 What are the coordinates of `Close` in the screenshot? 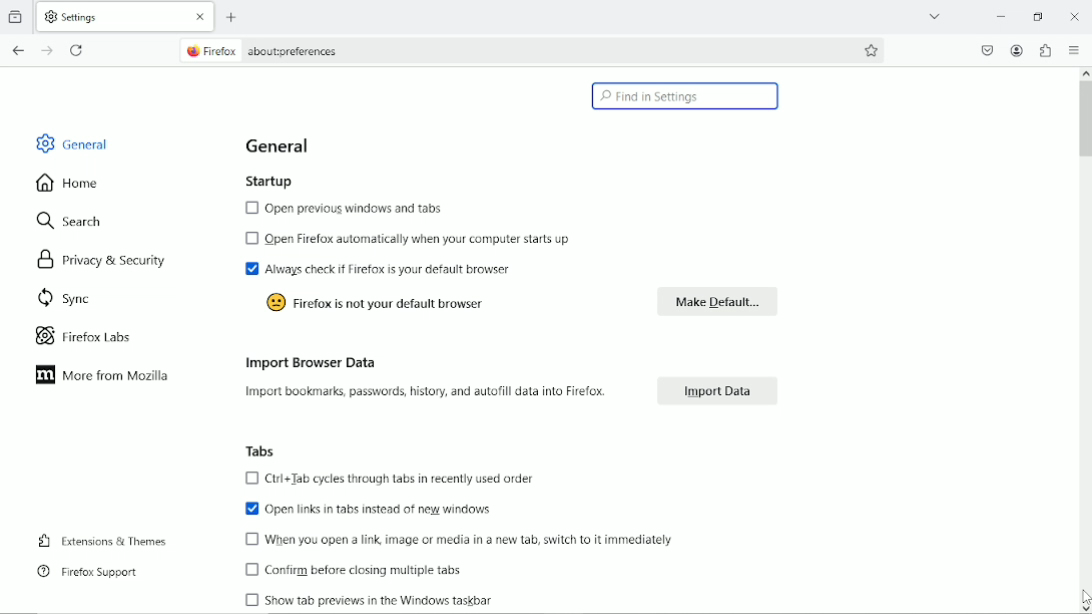 It's located at (201, 17).